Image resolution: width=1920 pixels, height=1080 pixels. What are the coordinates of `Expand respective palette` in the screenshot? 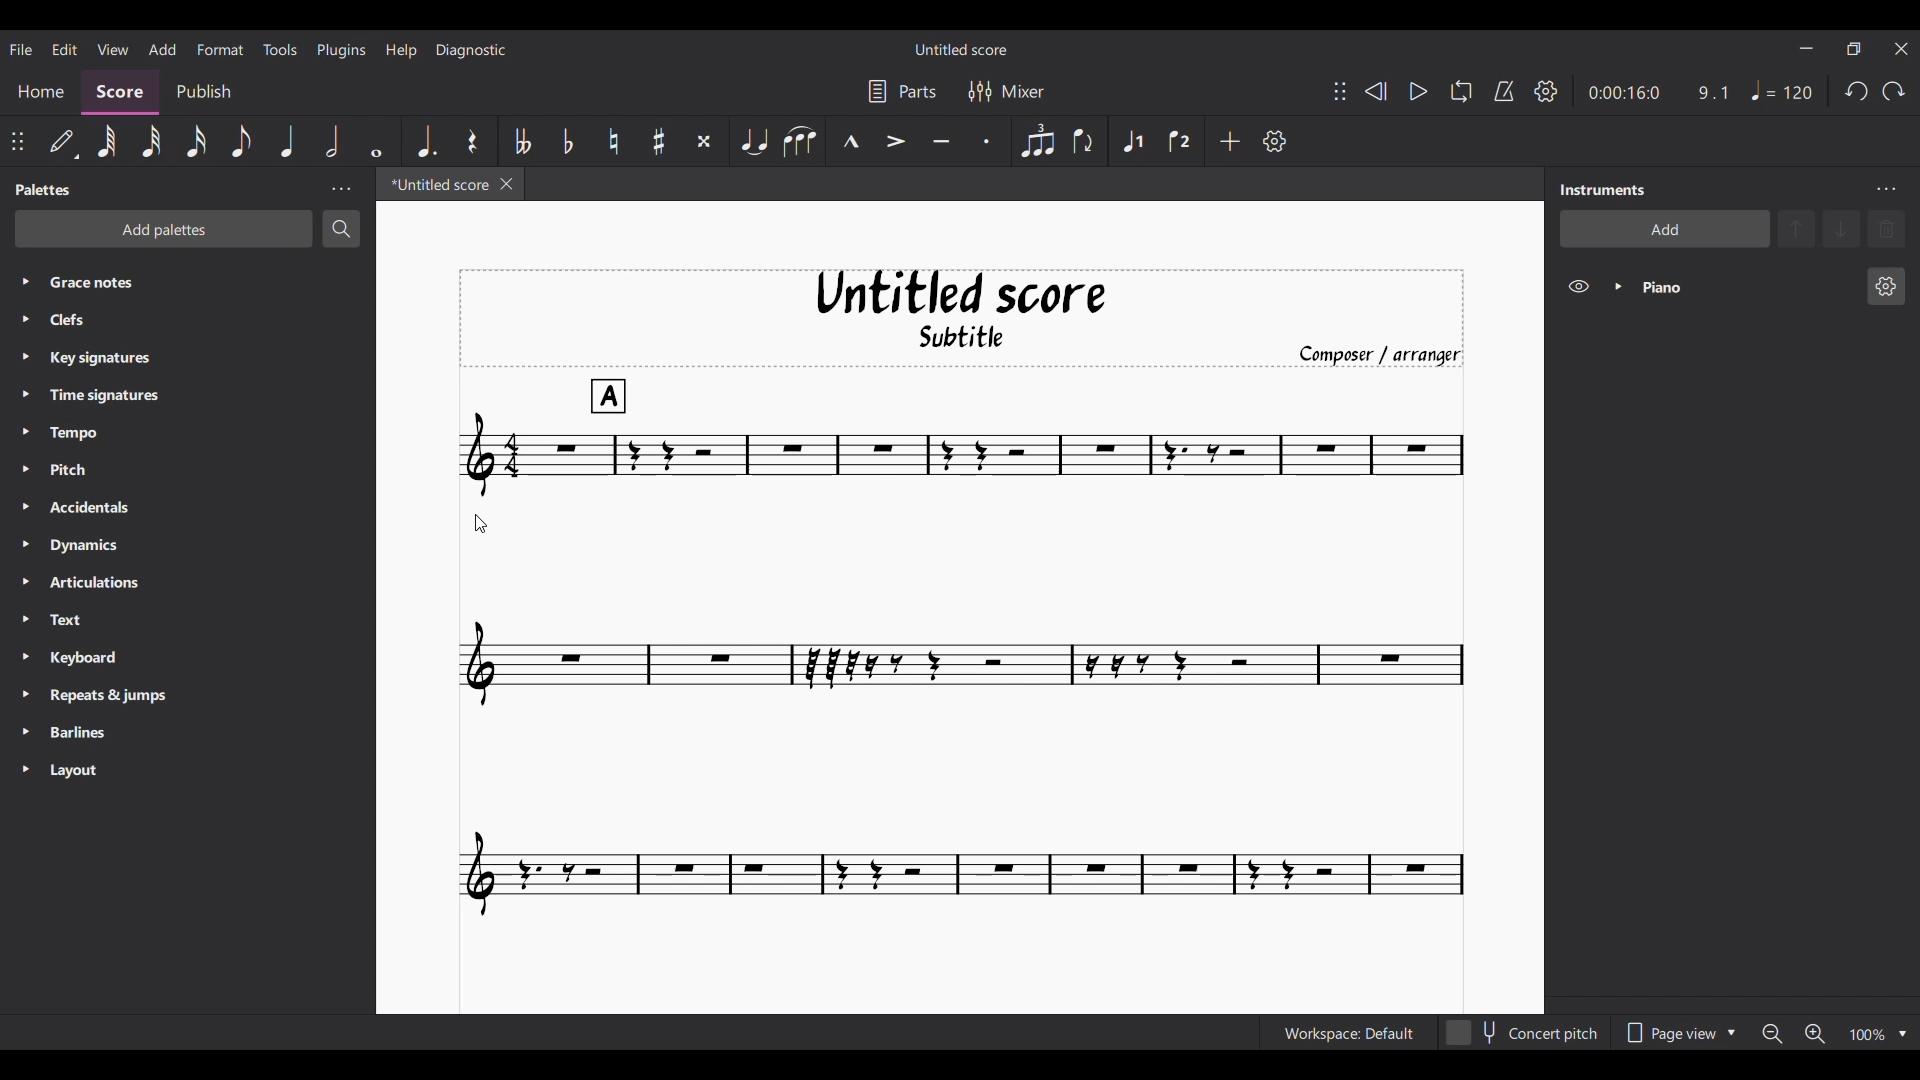 It's located at (18, 525).